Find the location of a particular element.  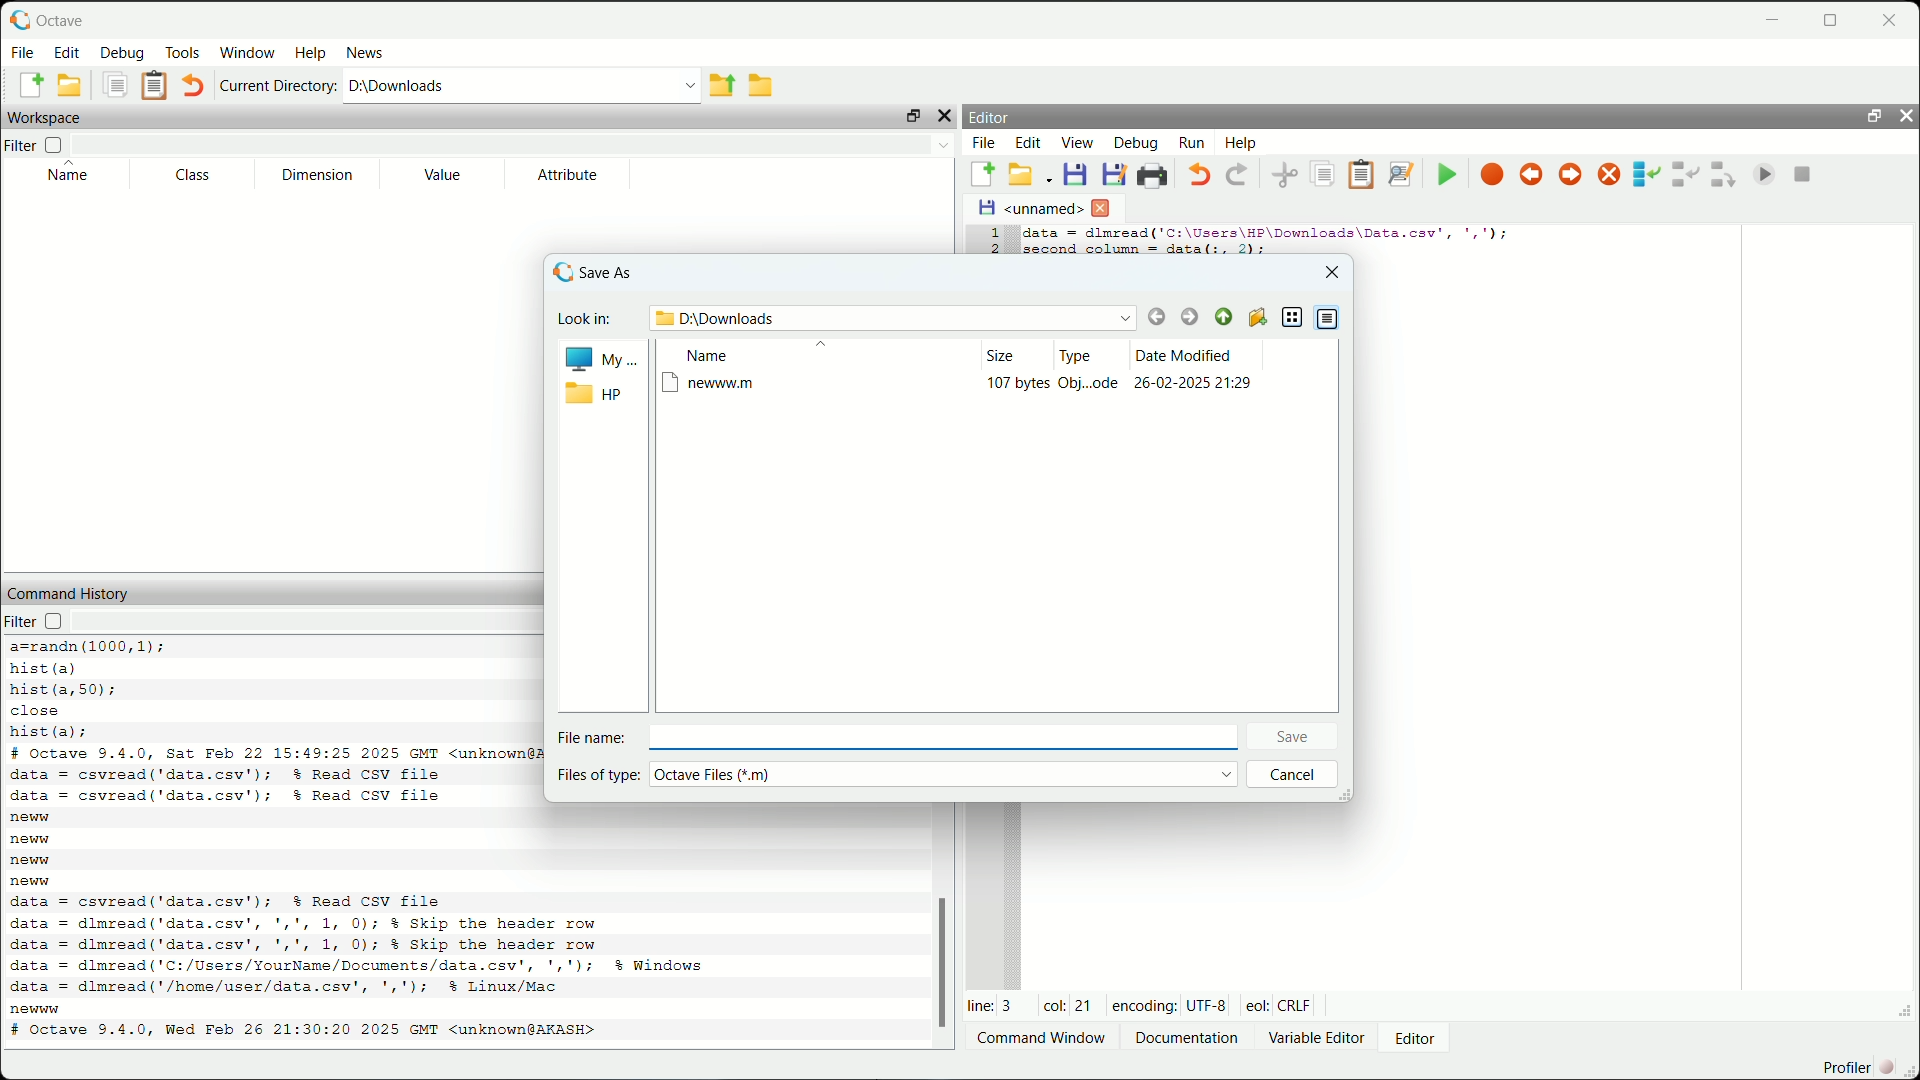

editor is located at coordinates (1428, 1038).